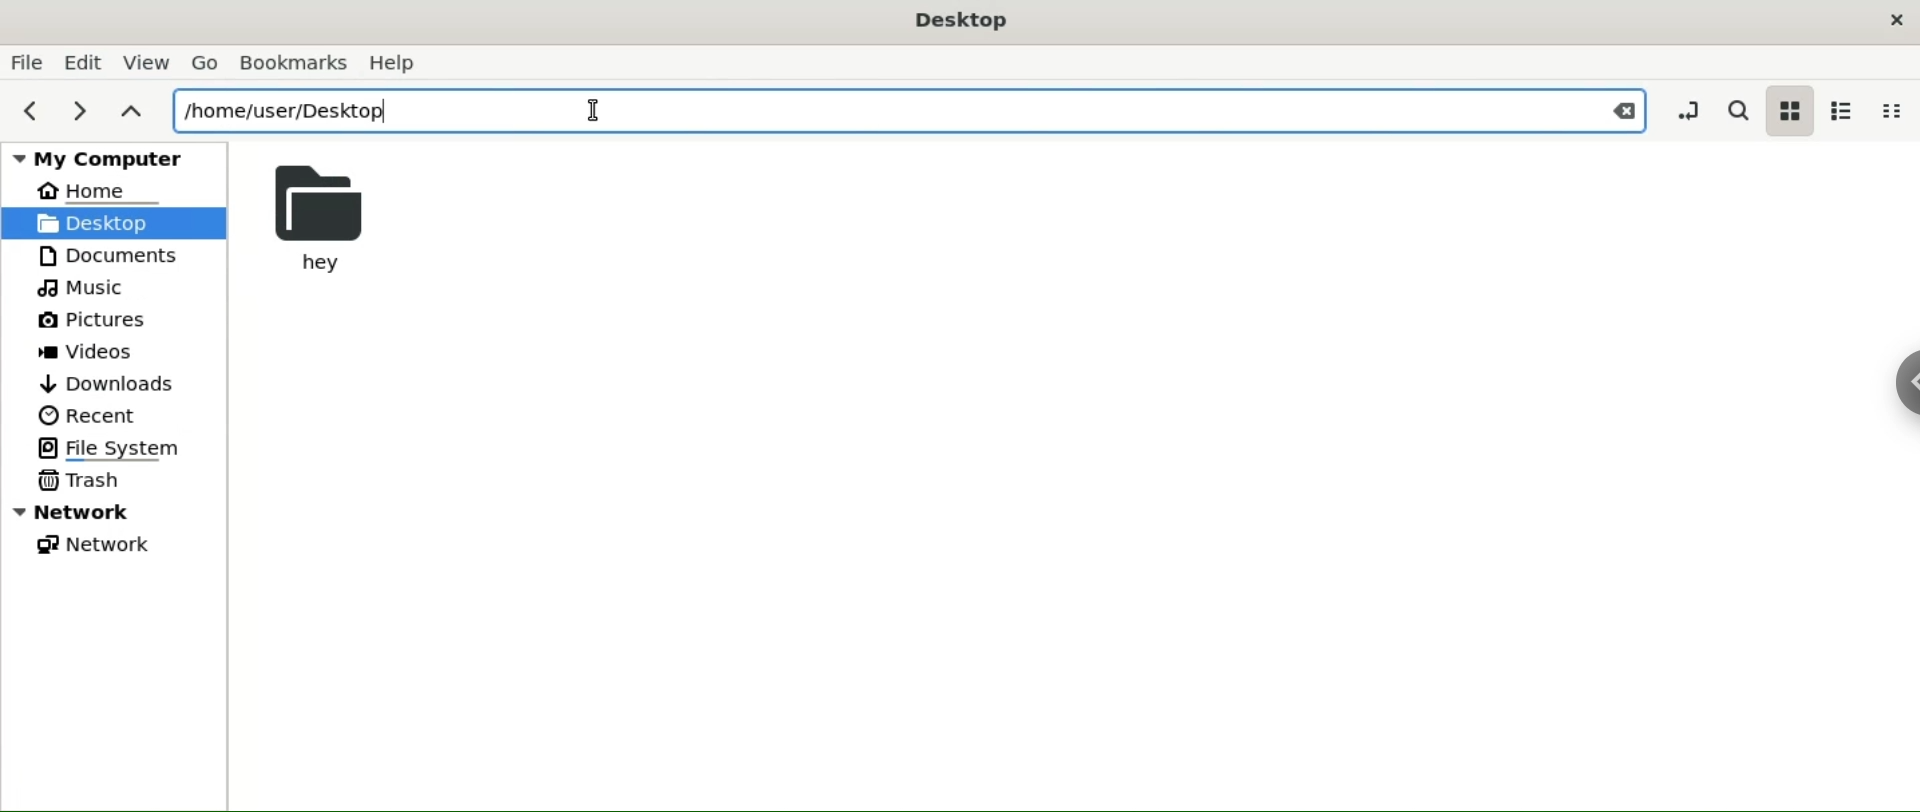  What do you see at coordinates (600, 113) in the screenshot?
I see `Cursor` at bounding box center [600, 113].